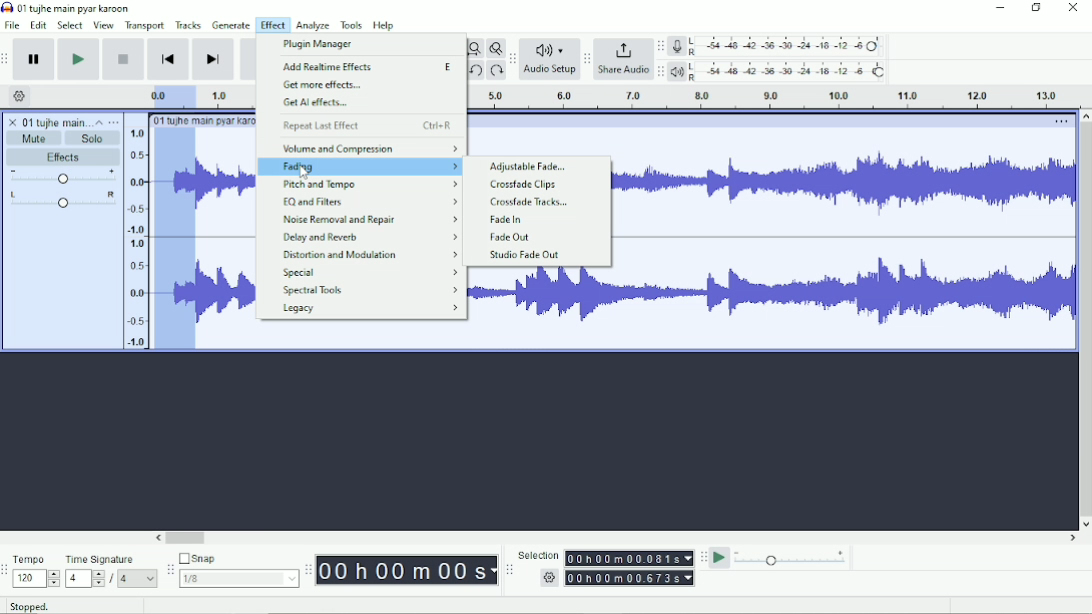 The image size is (1092, 614). What do you see at coordinates (622, 71) in the screenshot?
I see `Share Audio` at bounding box center [622, 71].